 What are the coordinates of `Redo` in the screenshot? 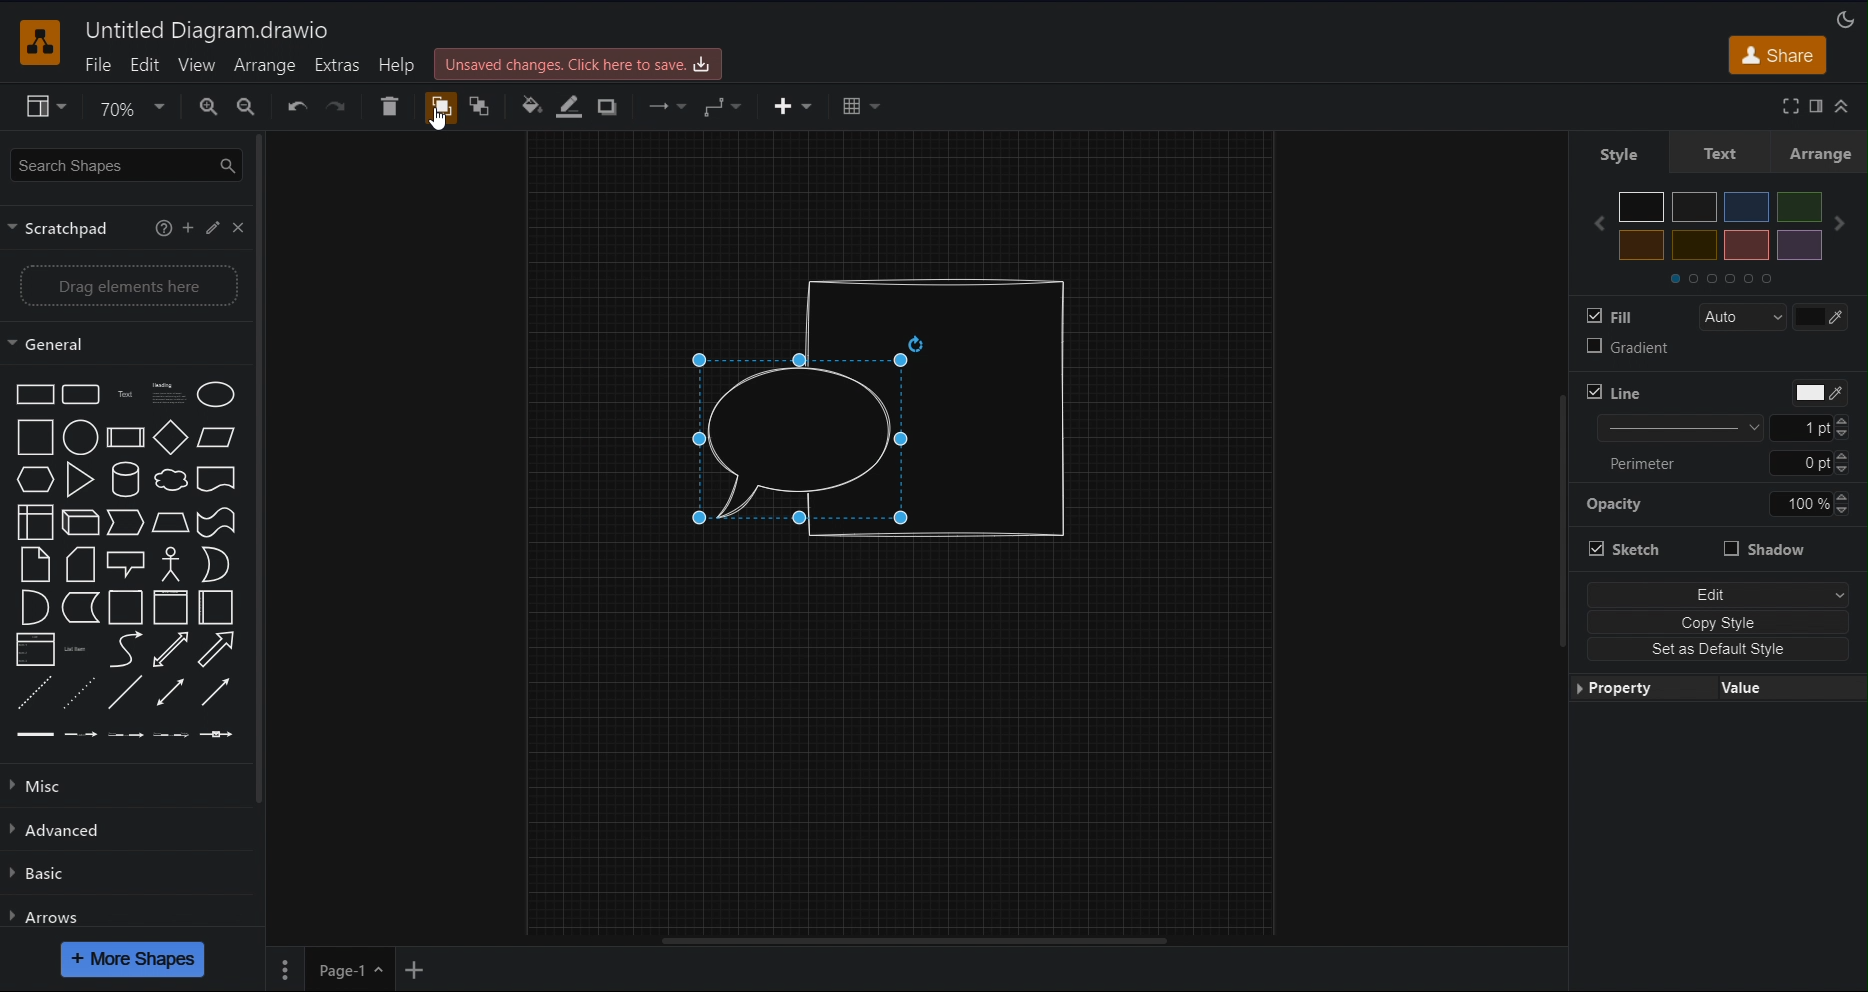 It's located at (338, 106).